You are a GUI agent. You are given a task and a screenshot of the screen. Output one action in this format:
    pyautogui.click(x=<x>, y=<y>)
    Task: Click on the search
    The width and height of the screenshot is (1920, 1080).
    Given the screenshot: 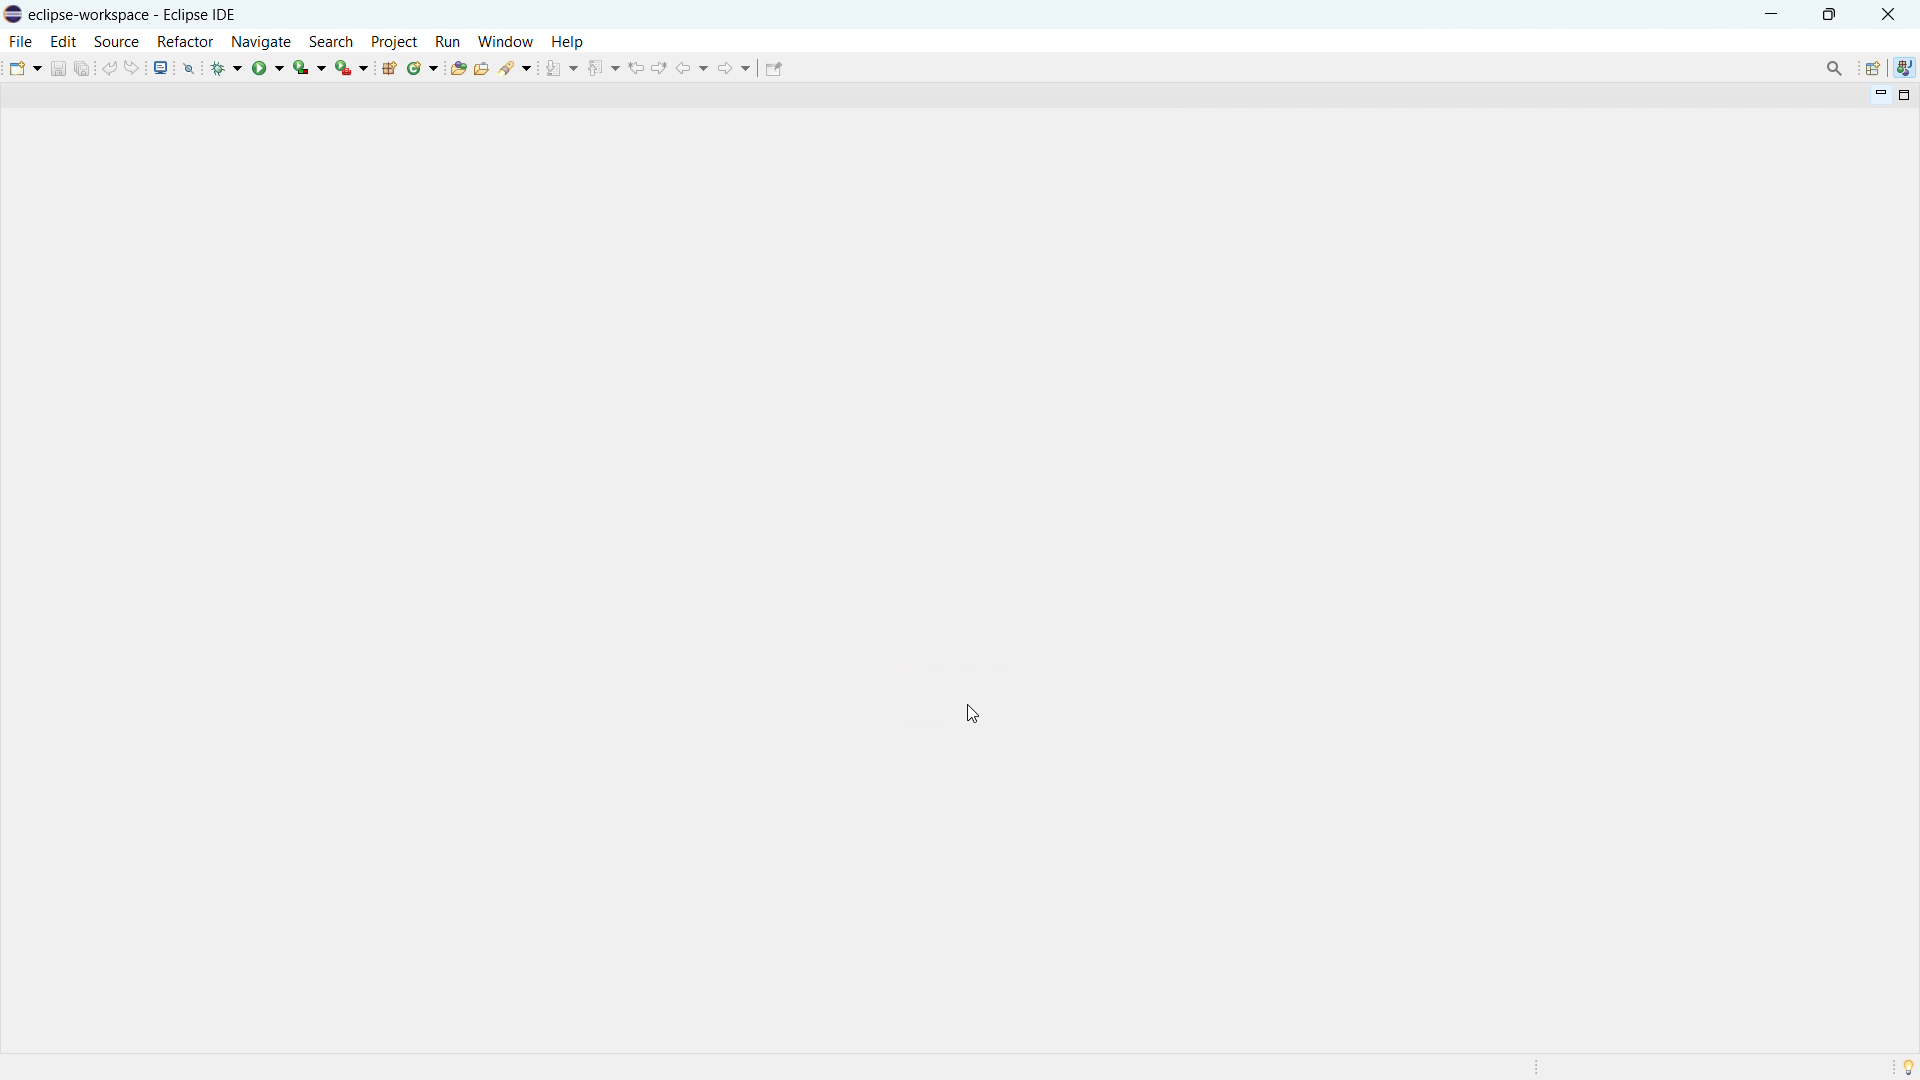 What is the action you would take?
    pyautogui.click(x=516, y=67)
    